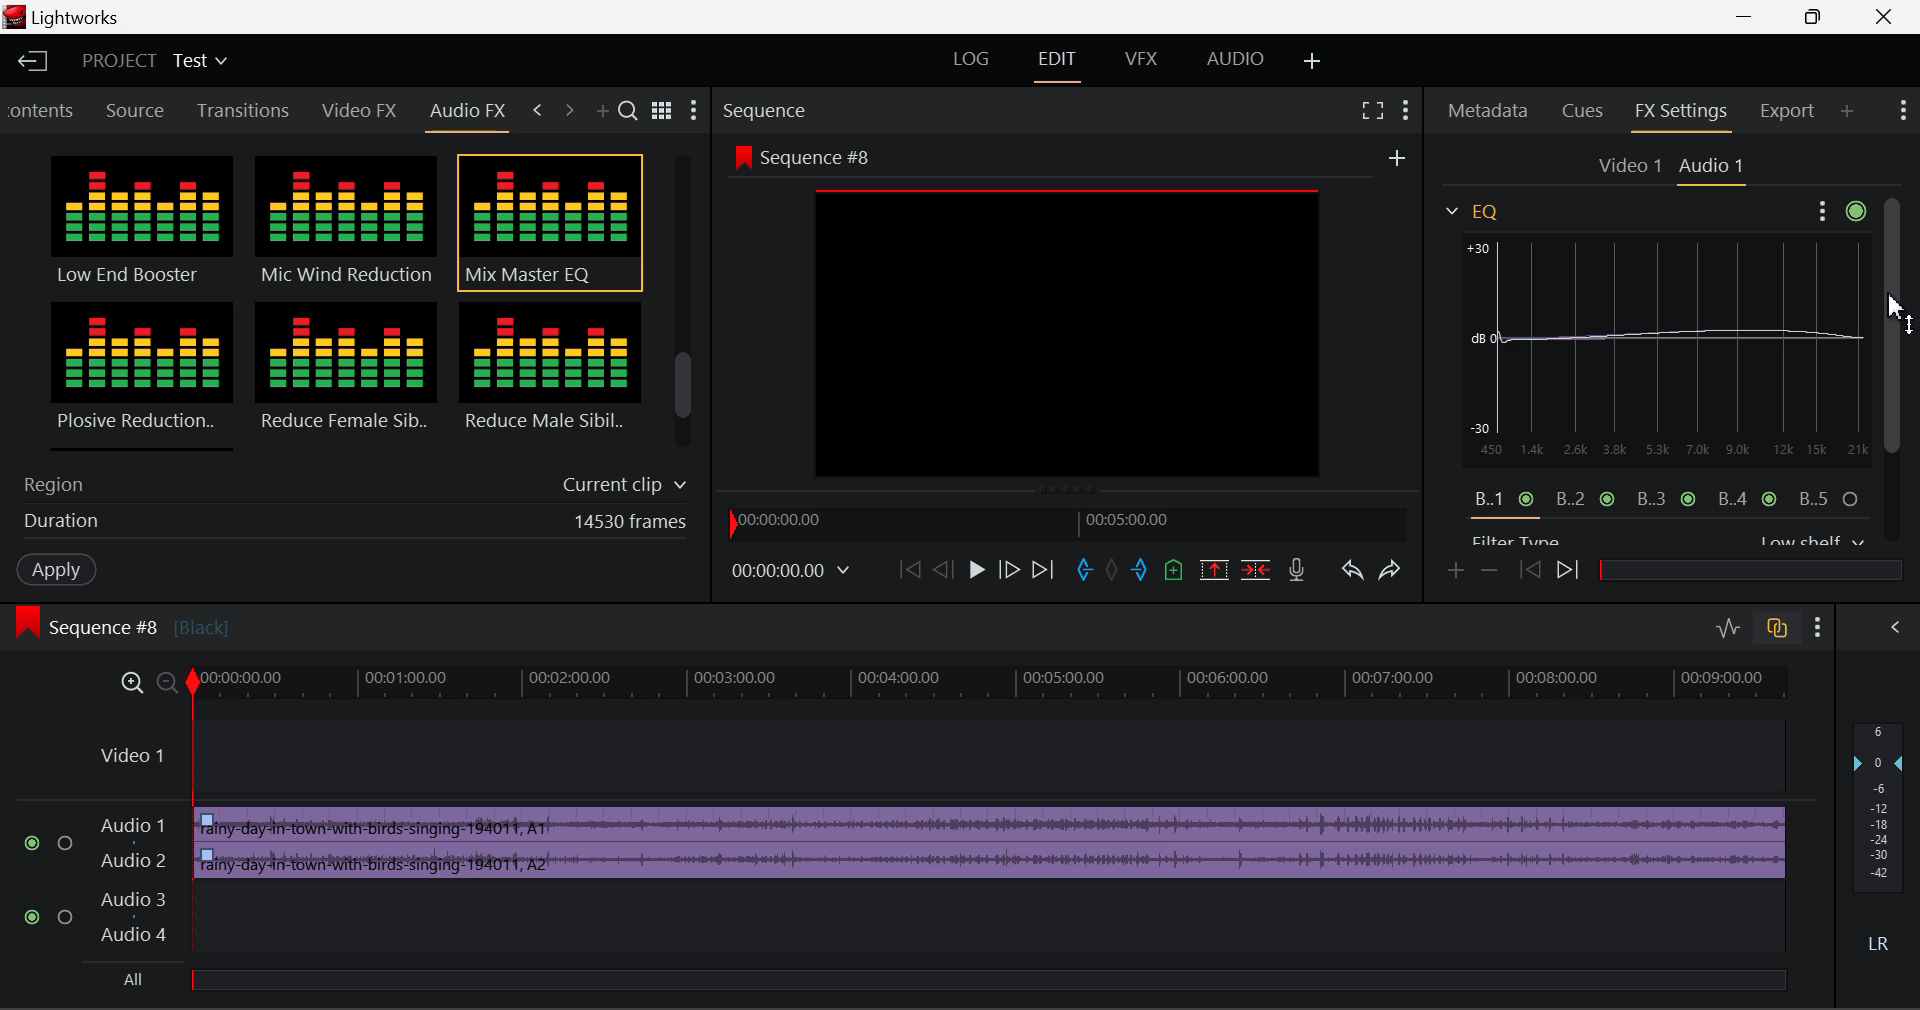 The width and height of the screenshot is (1920, 1010). I want to click on Video 1, so click(1631, 167).